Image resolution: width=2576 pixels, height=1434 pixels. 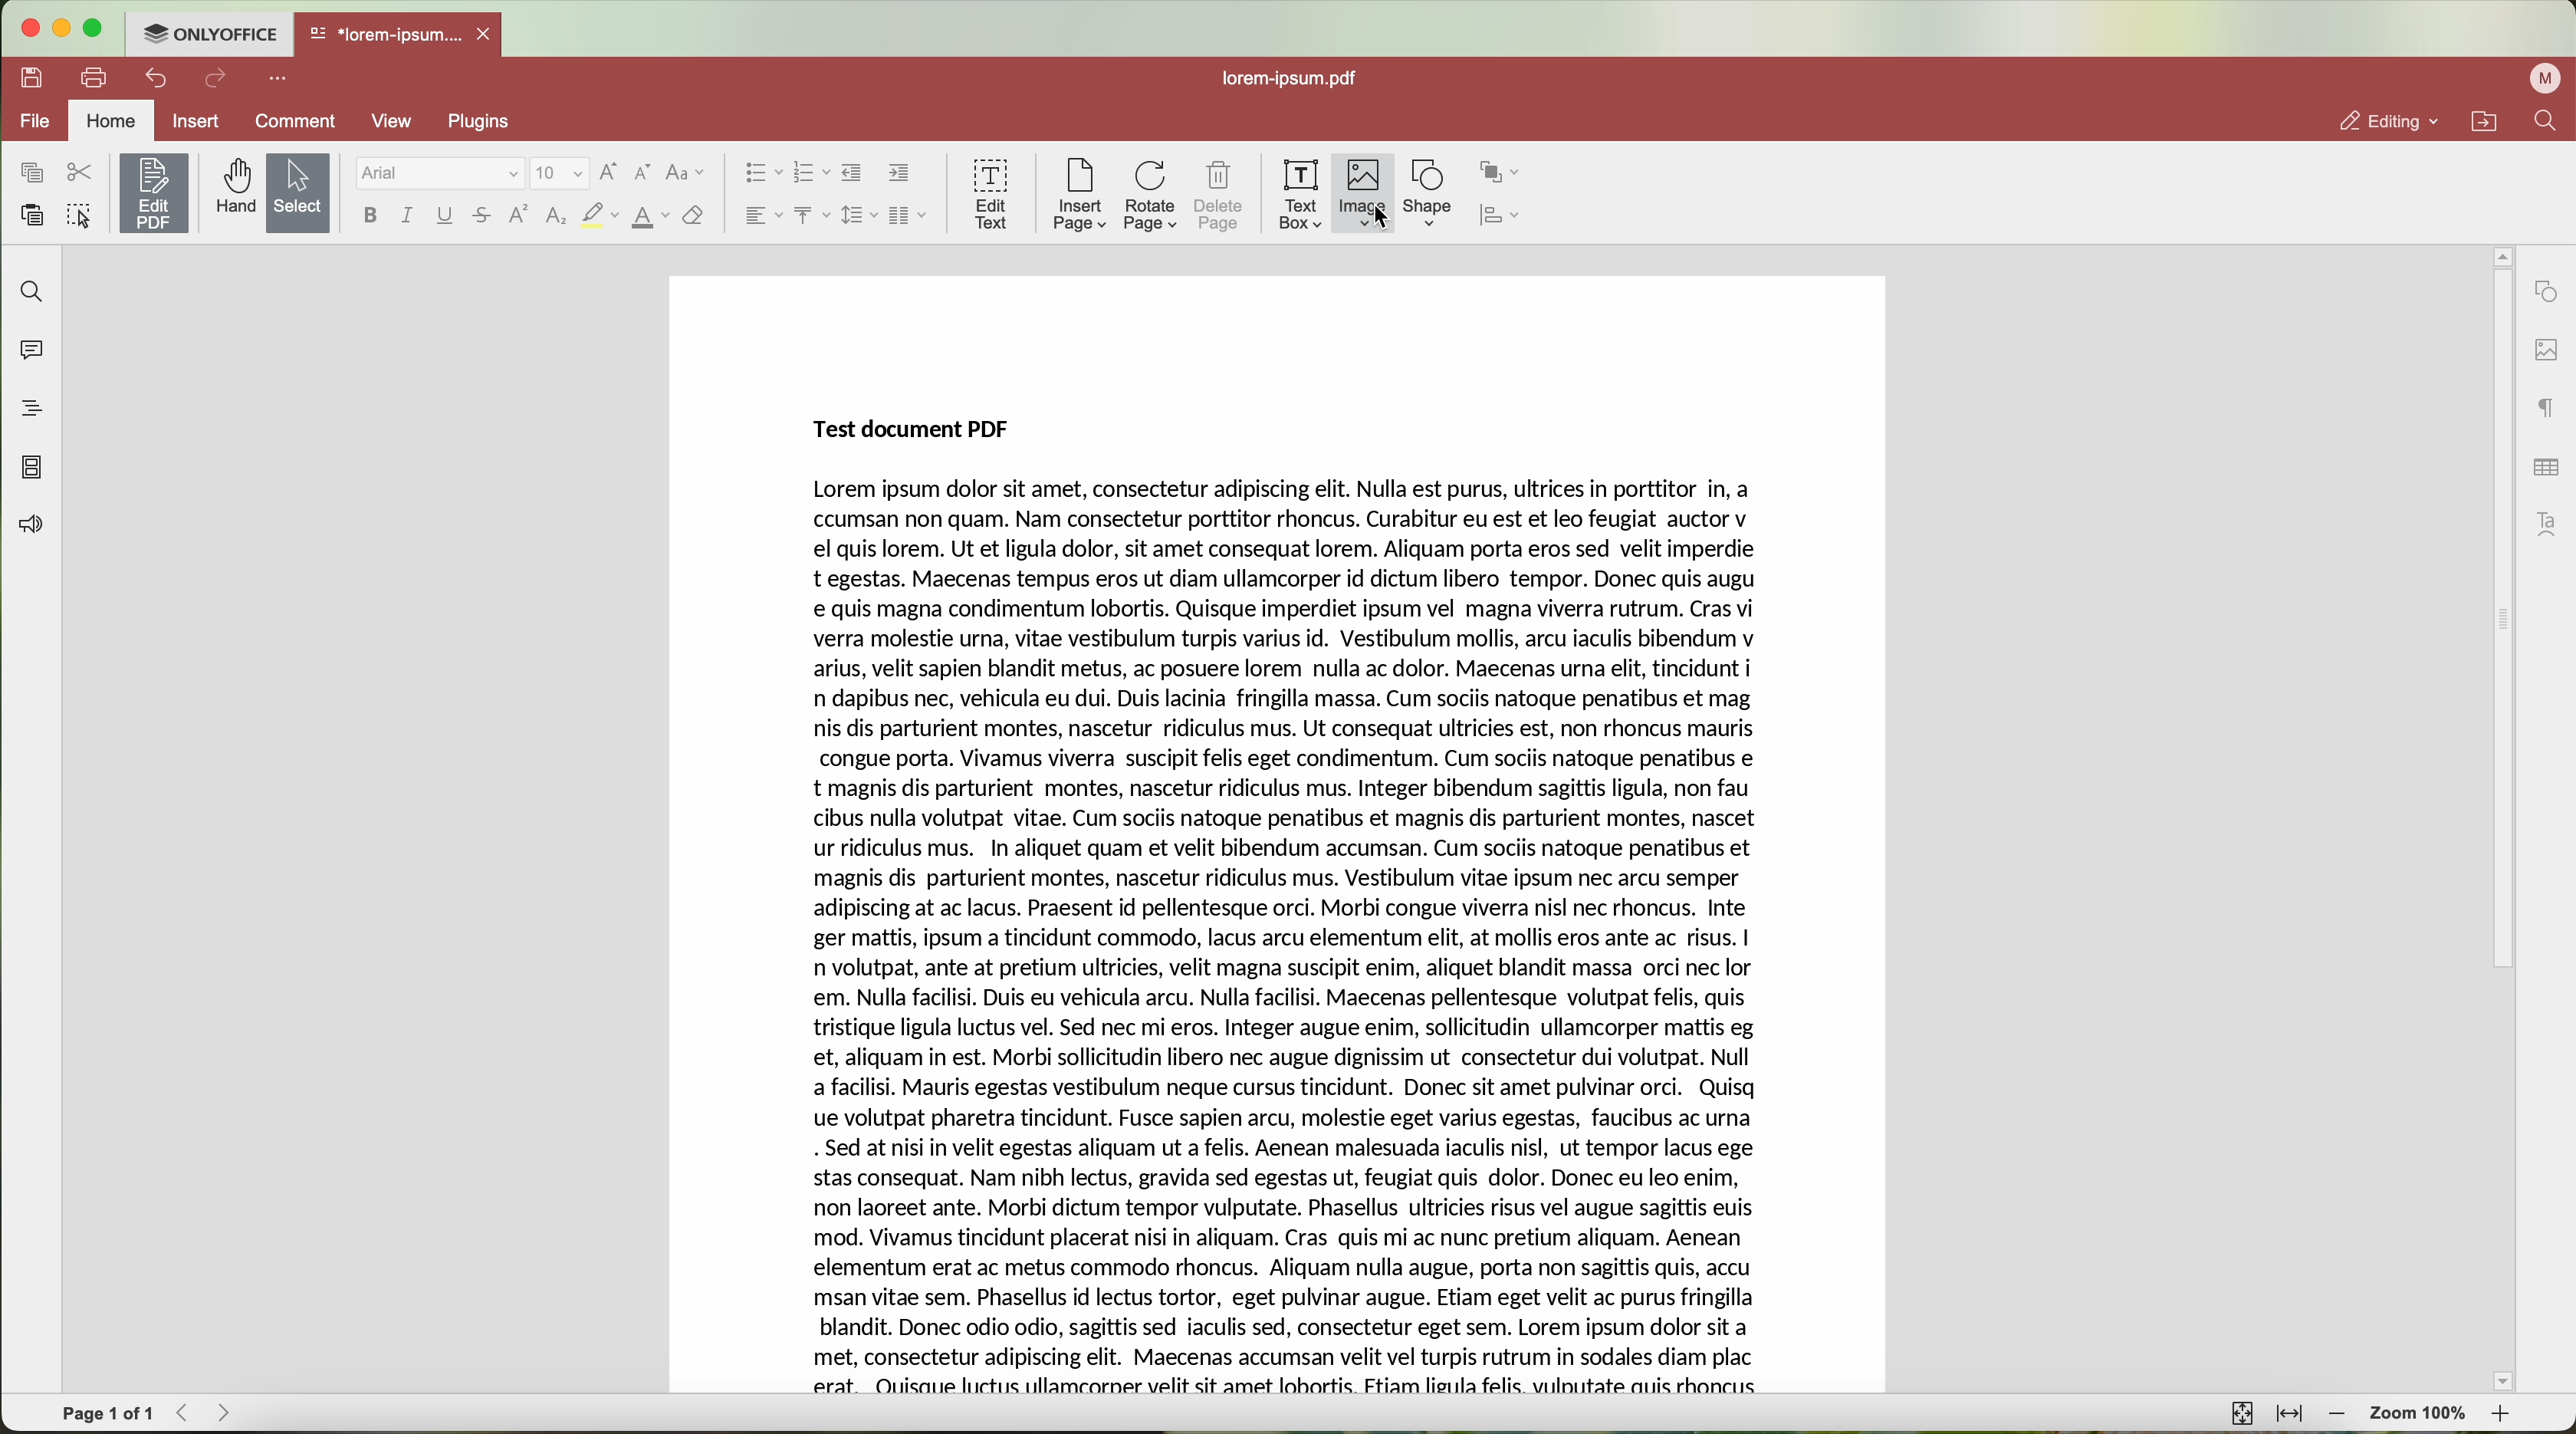 What do you see at coordinates (1078, 195) in the screenshot?
I see `insert page` at bounding box center [1078, 195].